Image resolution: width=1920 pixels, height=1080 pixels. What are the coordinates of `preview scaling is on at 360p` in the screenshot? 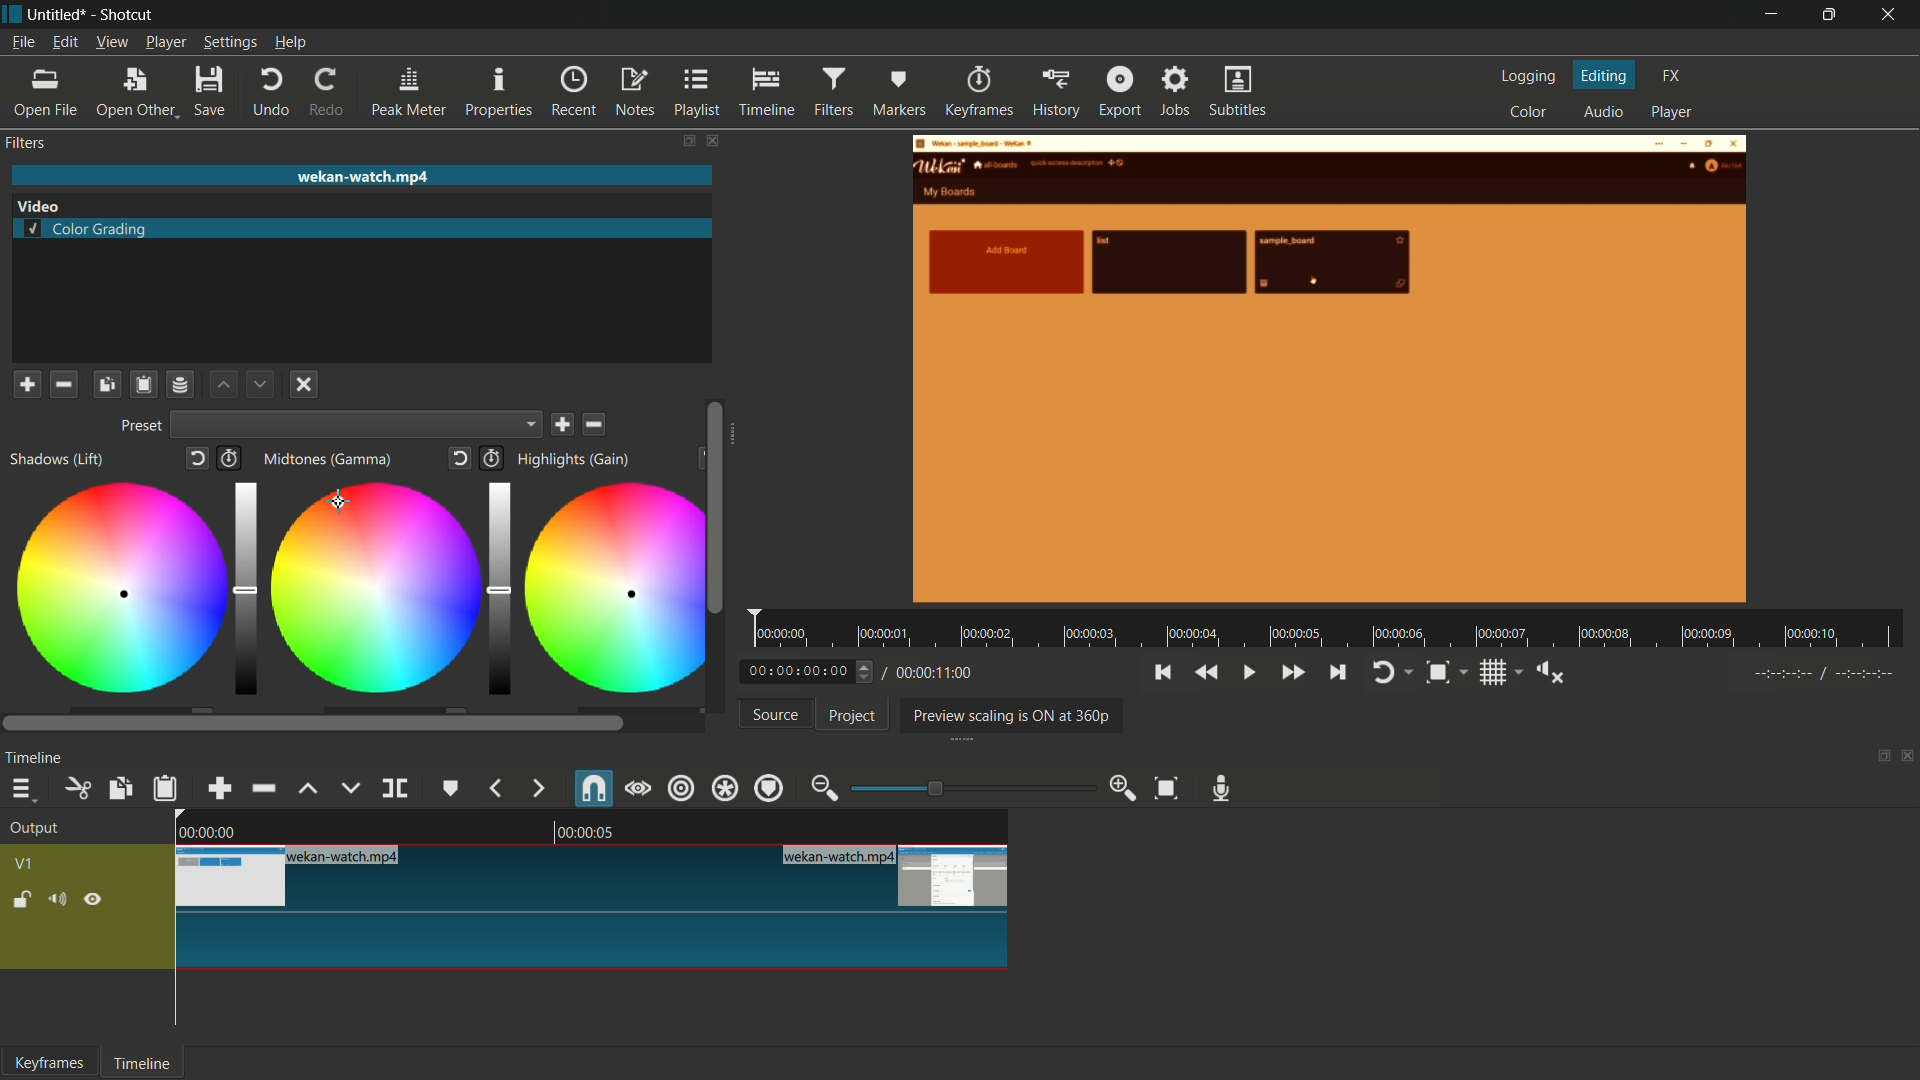 It's located at (1012, 714).